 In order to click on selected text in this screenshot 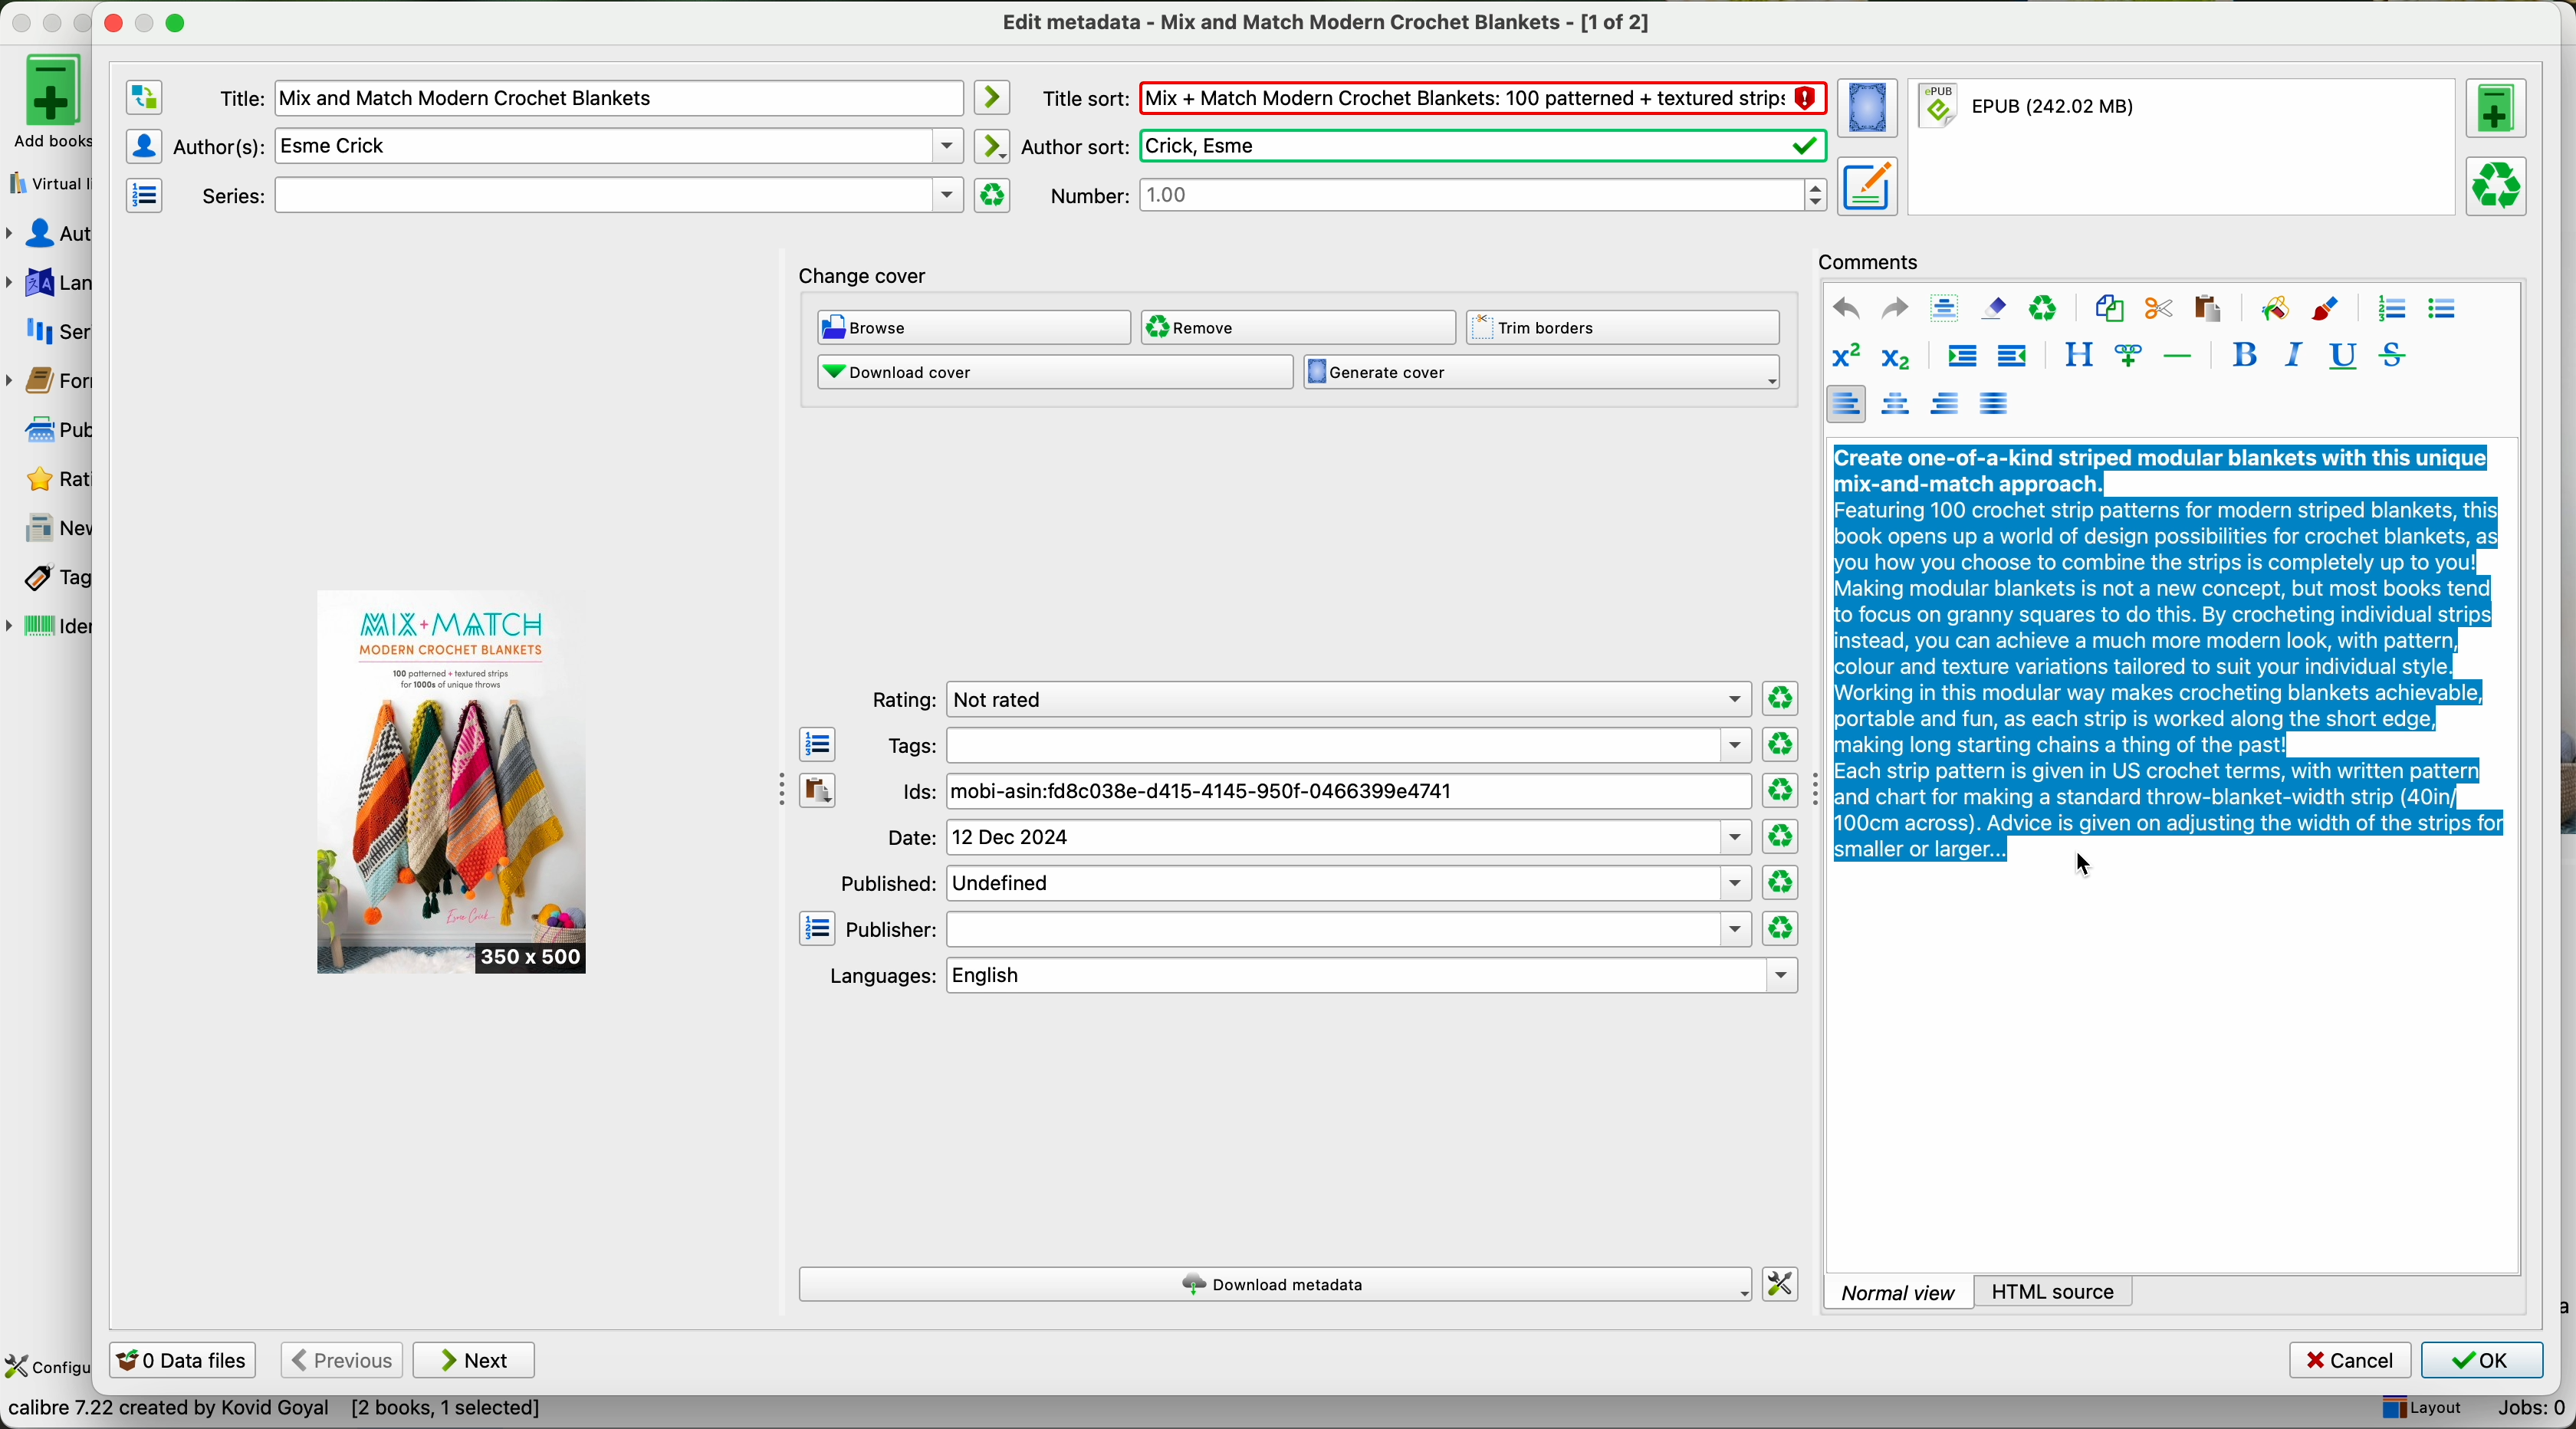, I will do `click(2170, 650)`.